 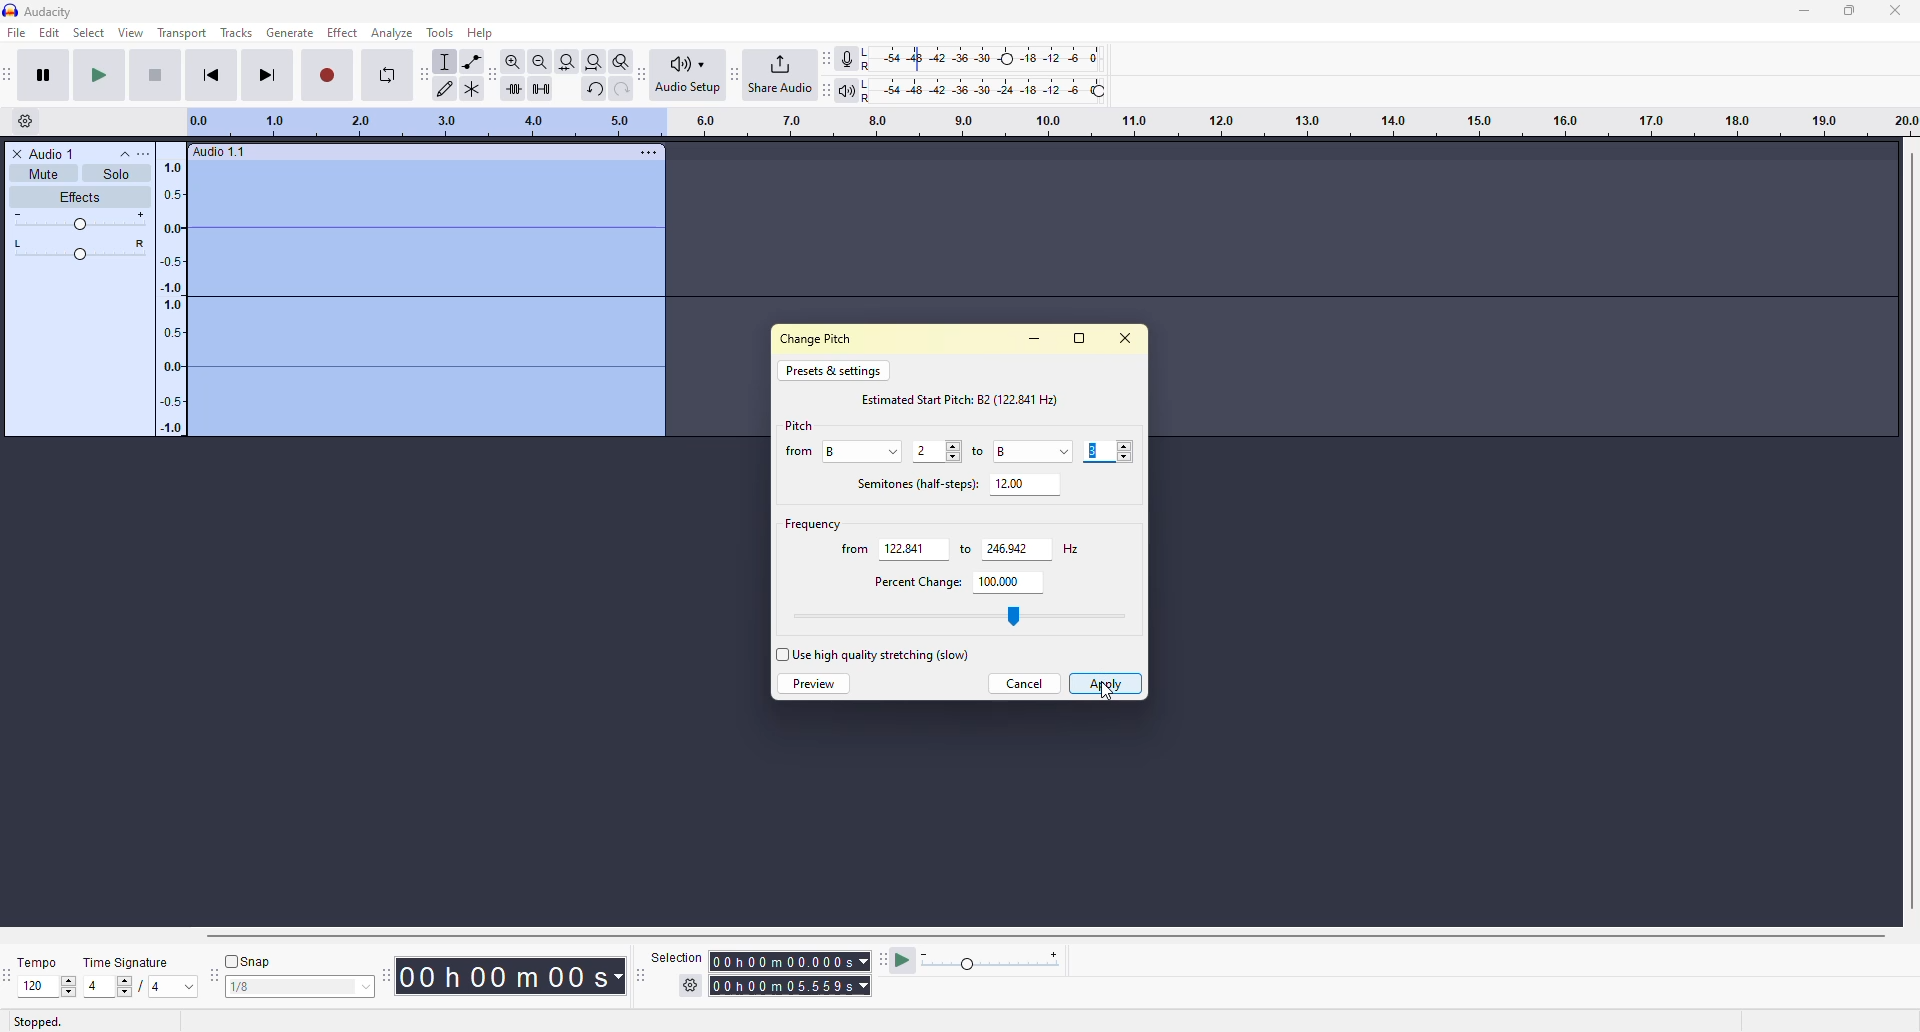 I want to click on time, so click(x=794, y=984).